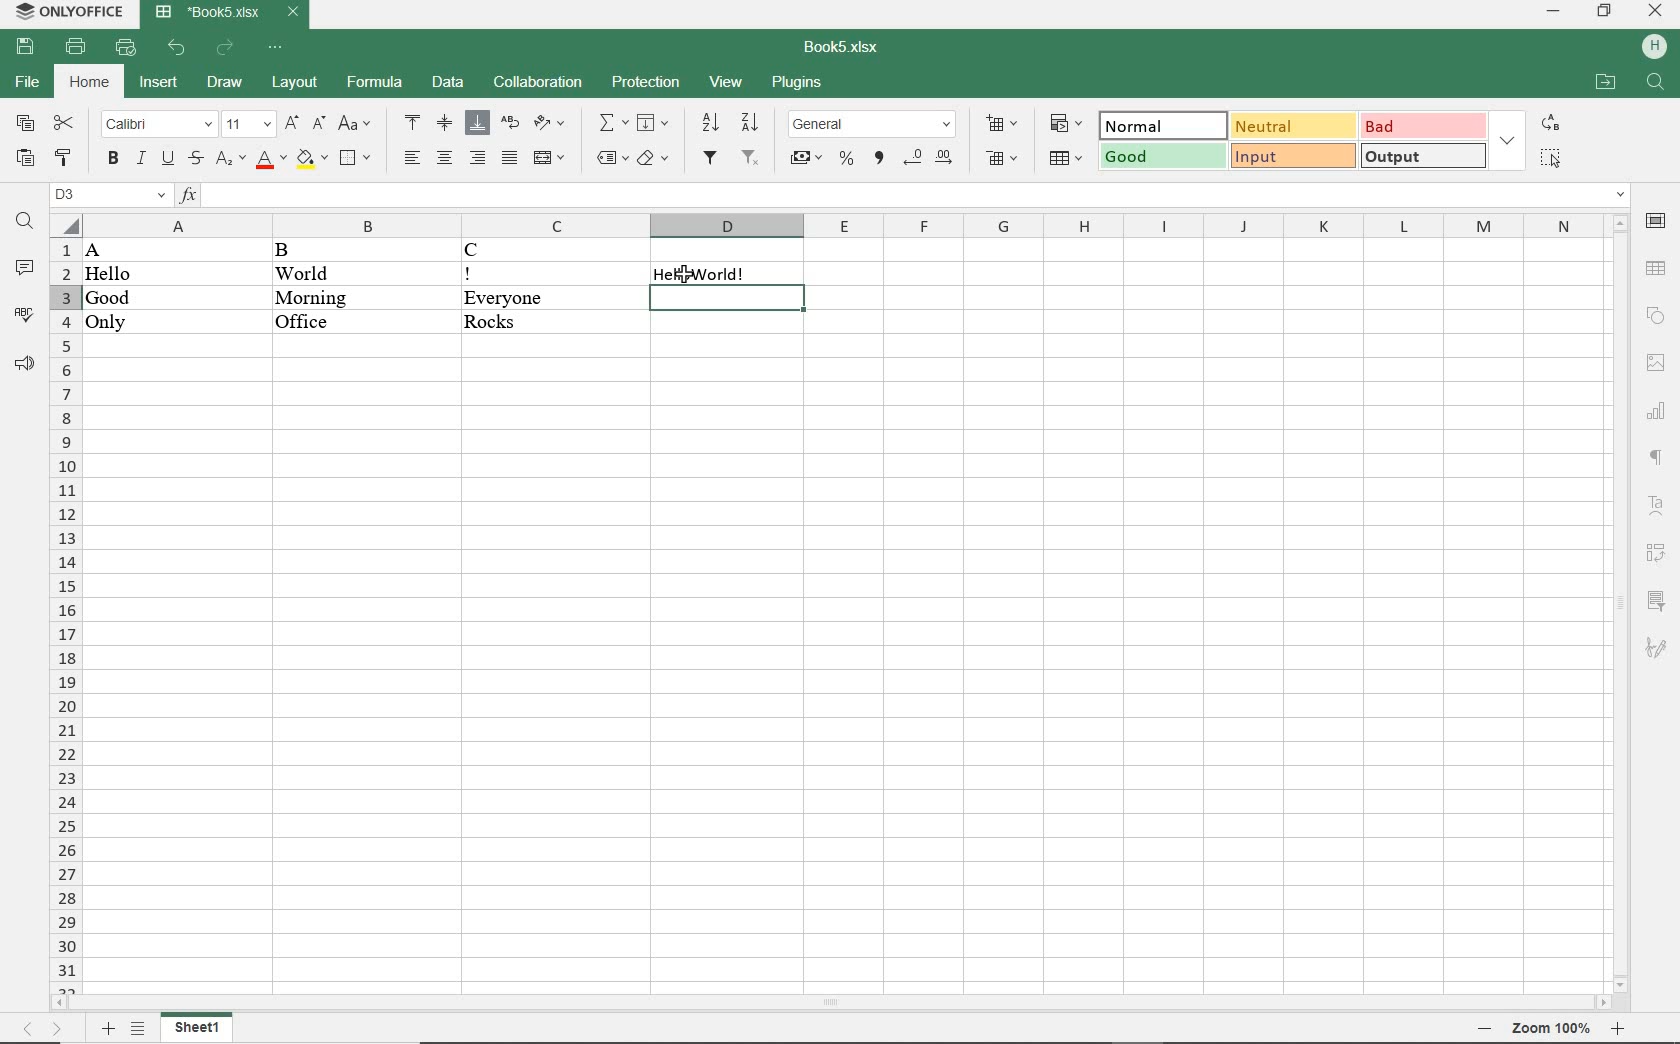 The width and height of the screenshot is (1680, 1044). I want to click on ALIGN CENTER, so click(446, 158).